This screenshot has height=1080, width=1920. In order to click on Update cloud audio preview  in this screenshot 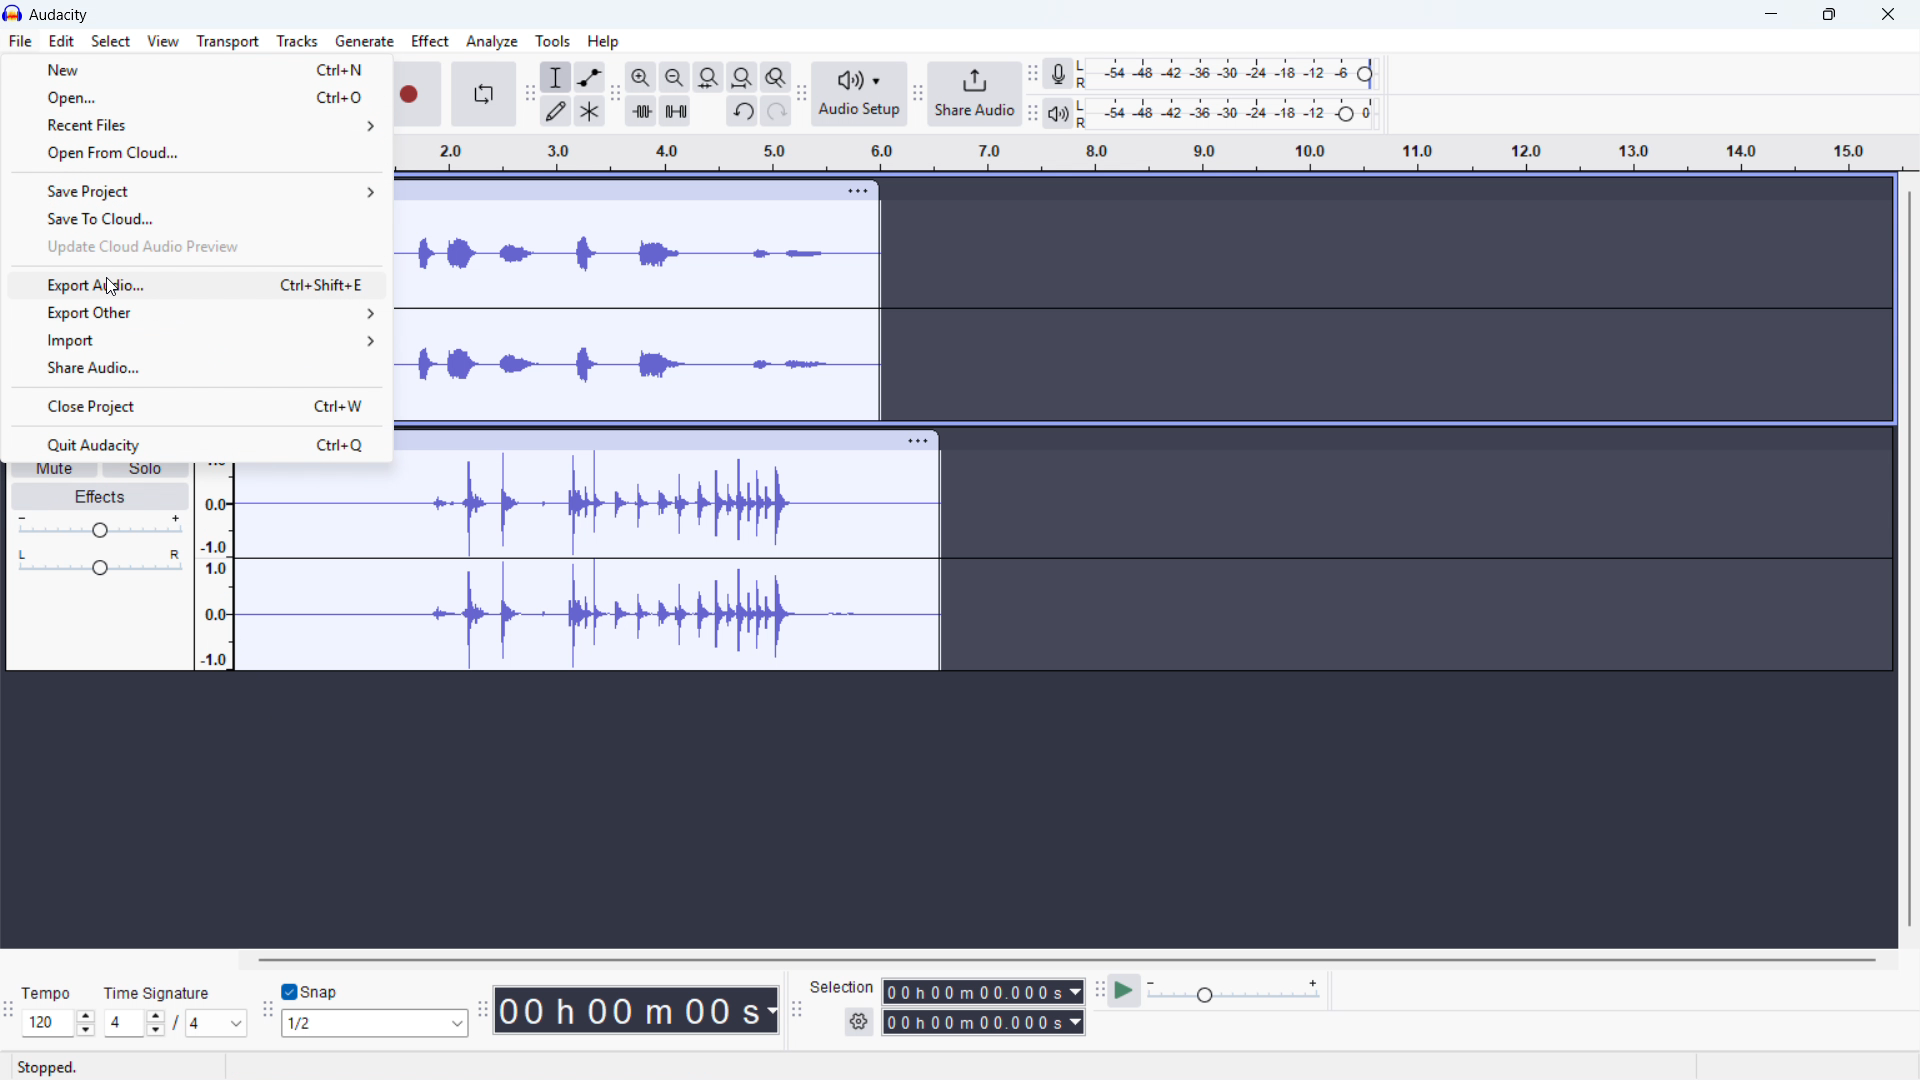, I will do `click(194, 246)`.